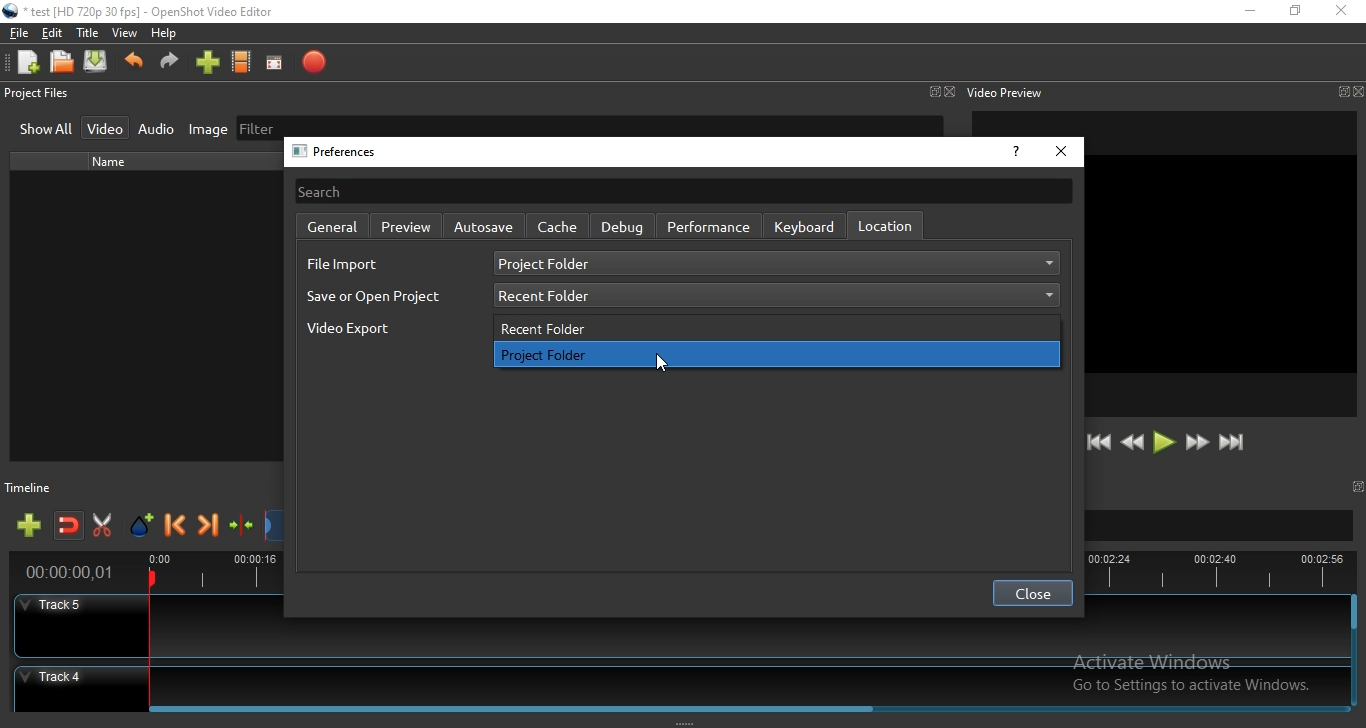 This screenshot has height=728, width=1366. Describe the element at coordinates (1061, 152) in the screenshot. I see `close` at that location.